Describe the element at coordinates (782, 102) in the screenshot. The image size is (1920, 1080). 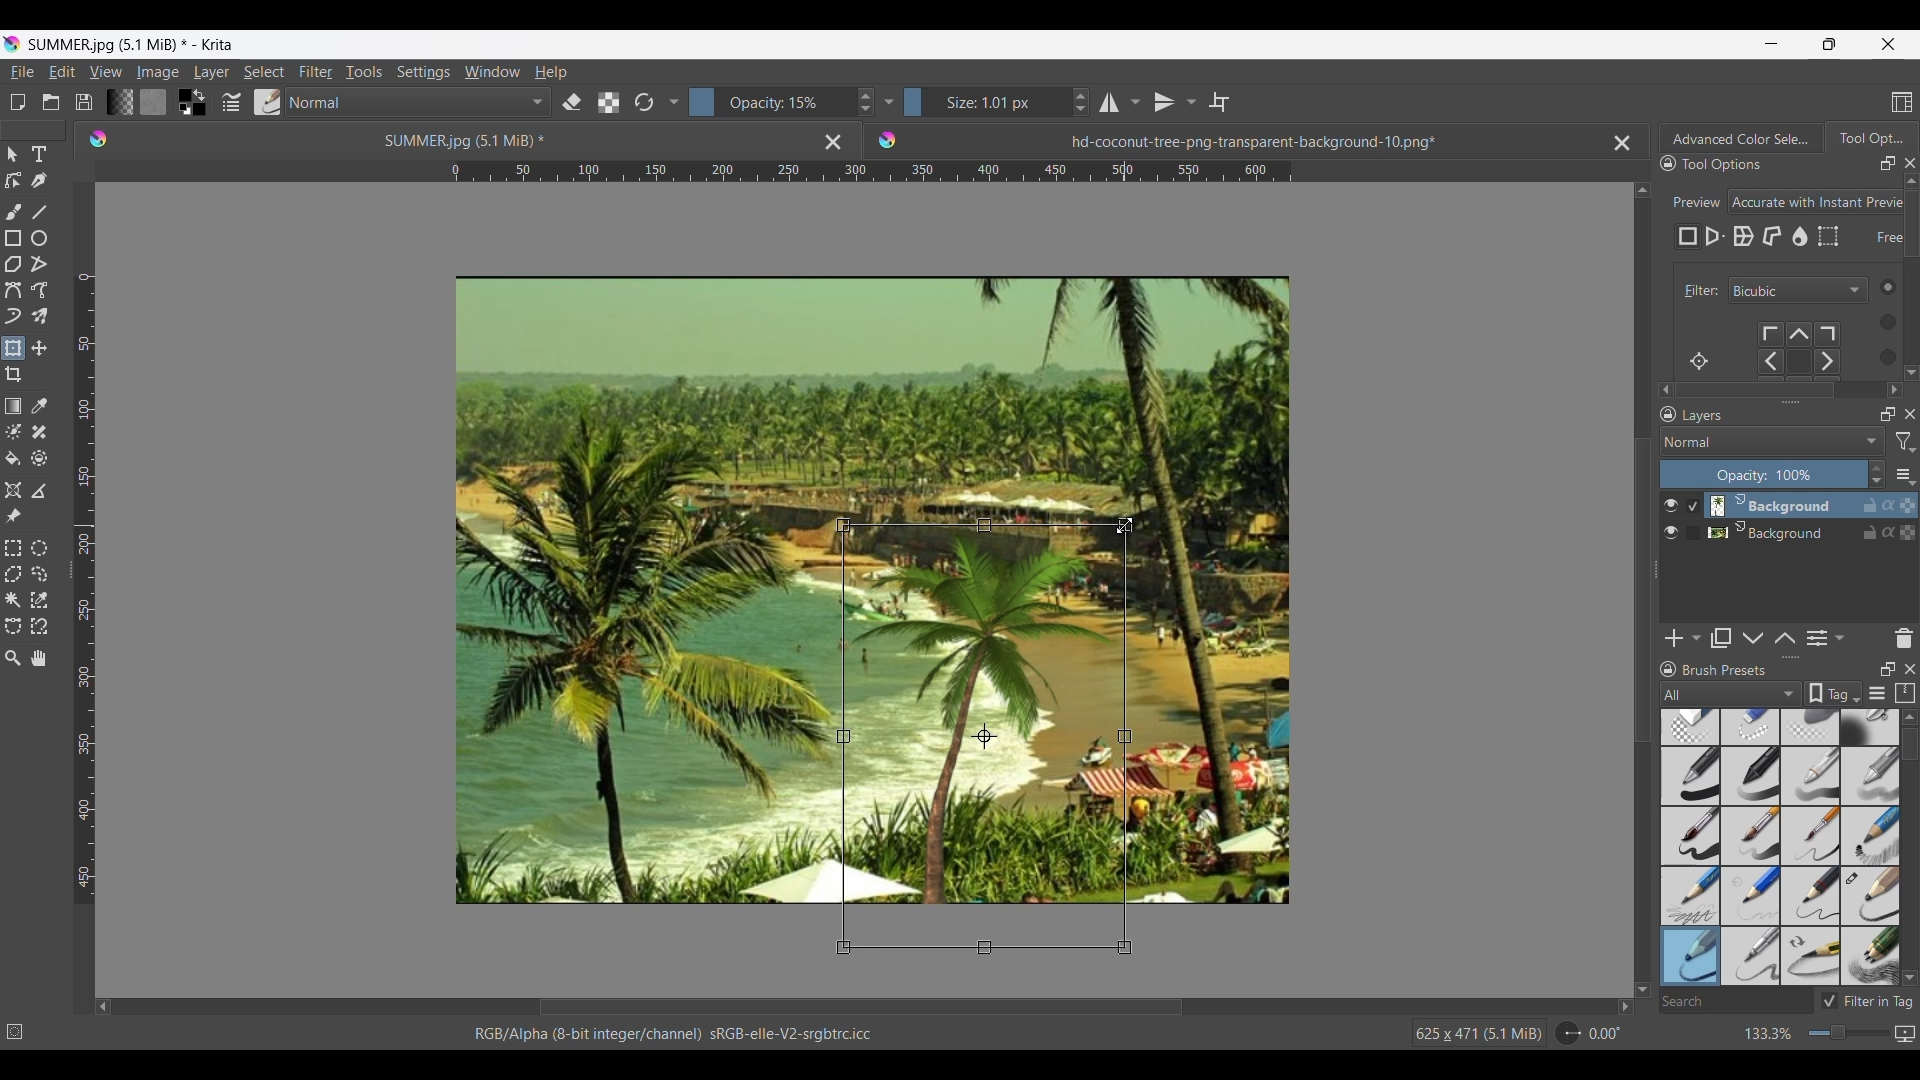
I see `Increase/Decrease opacity` at that location.